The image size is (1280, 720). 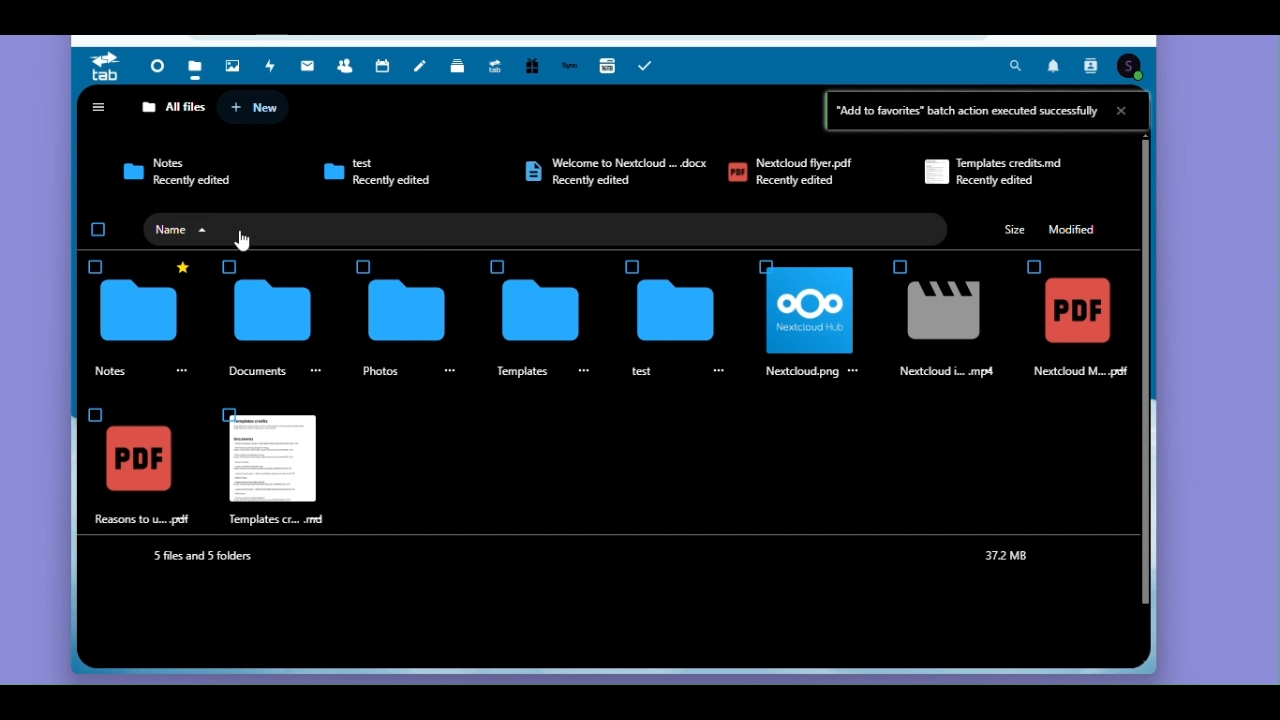 What do you see at coordinates (738, 173) in the screenshot?
I see `Icon` at bounding box center [738, 173].